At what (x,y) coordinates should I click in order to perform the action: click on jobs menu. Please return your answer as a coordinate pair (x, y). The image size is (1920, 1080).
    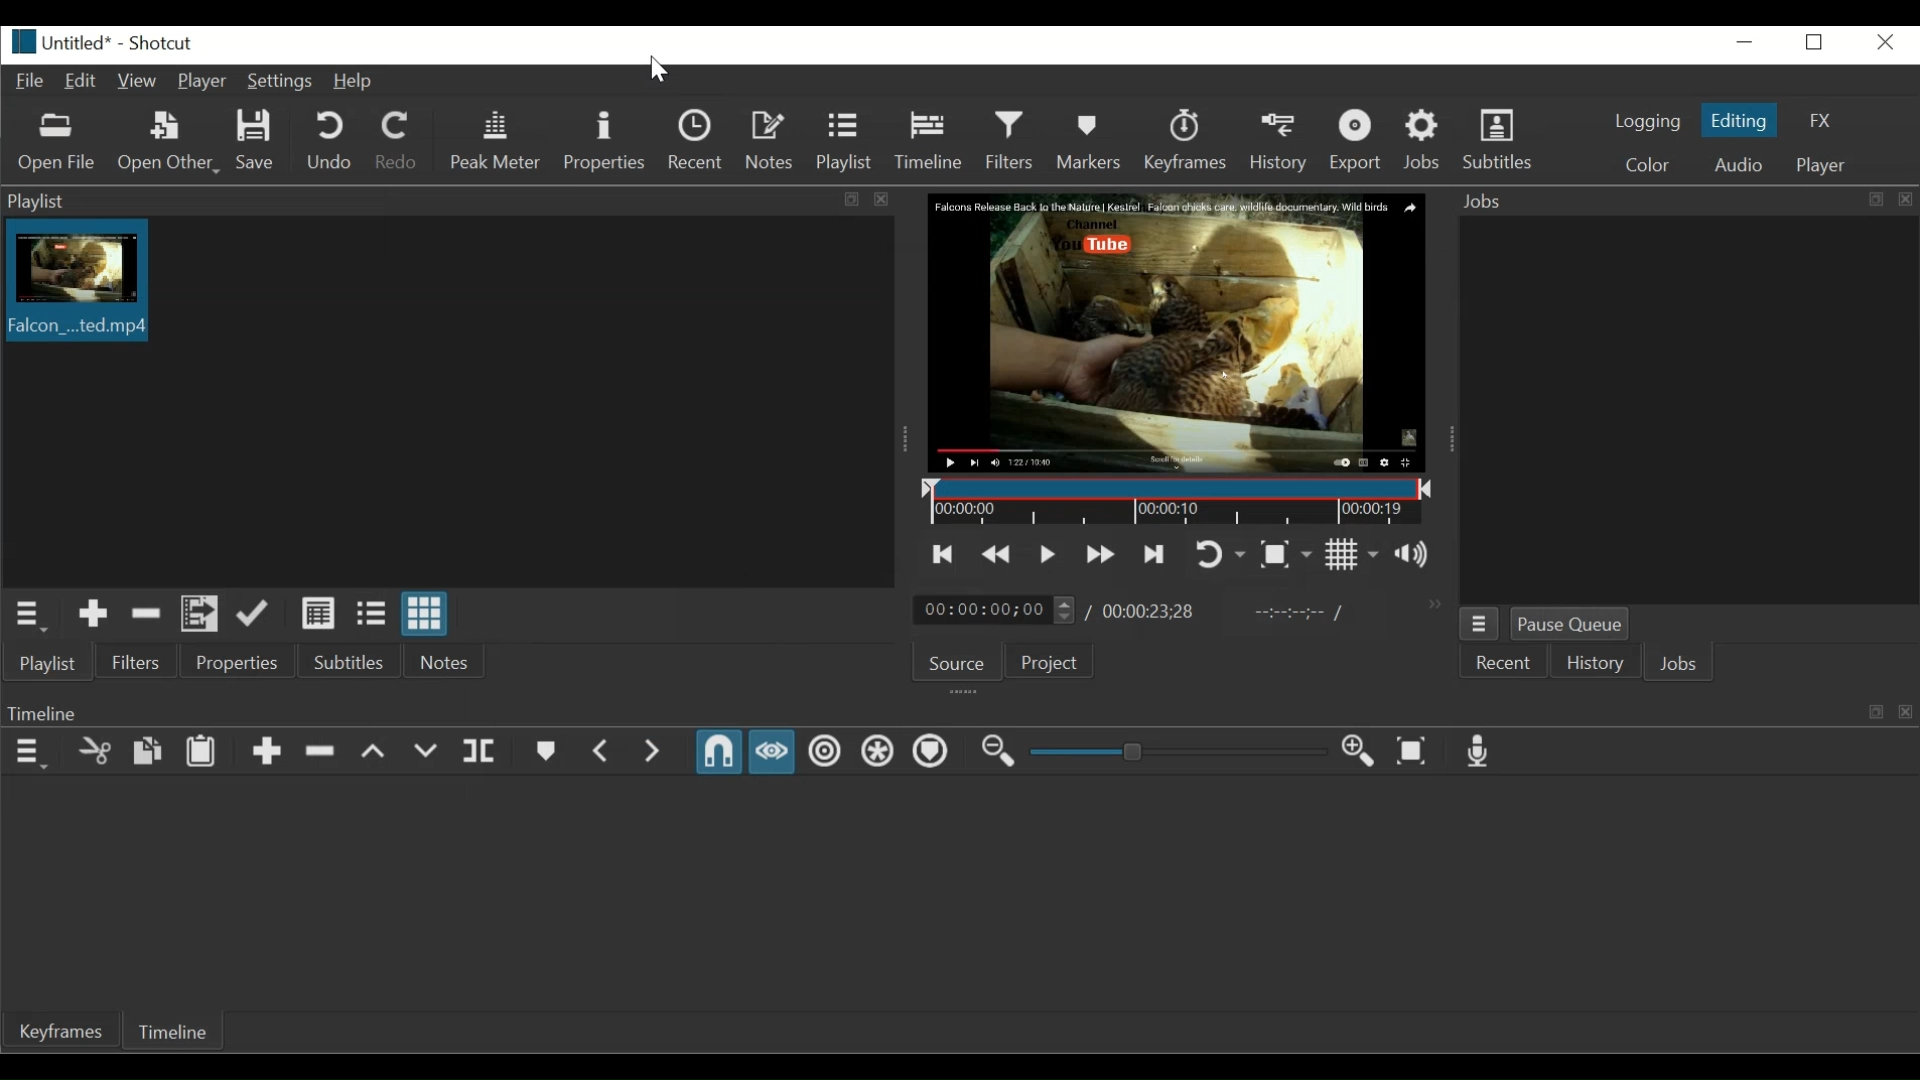
    Looking at the image, I should click on (1480, 624).